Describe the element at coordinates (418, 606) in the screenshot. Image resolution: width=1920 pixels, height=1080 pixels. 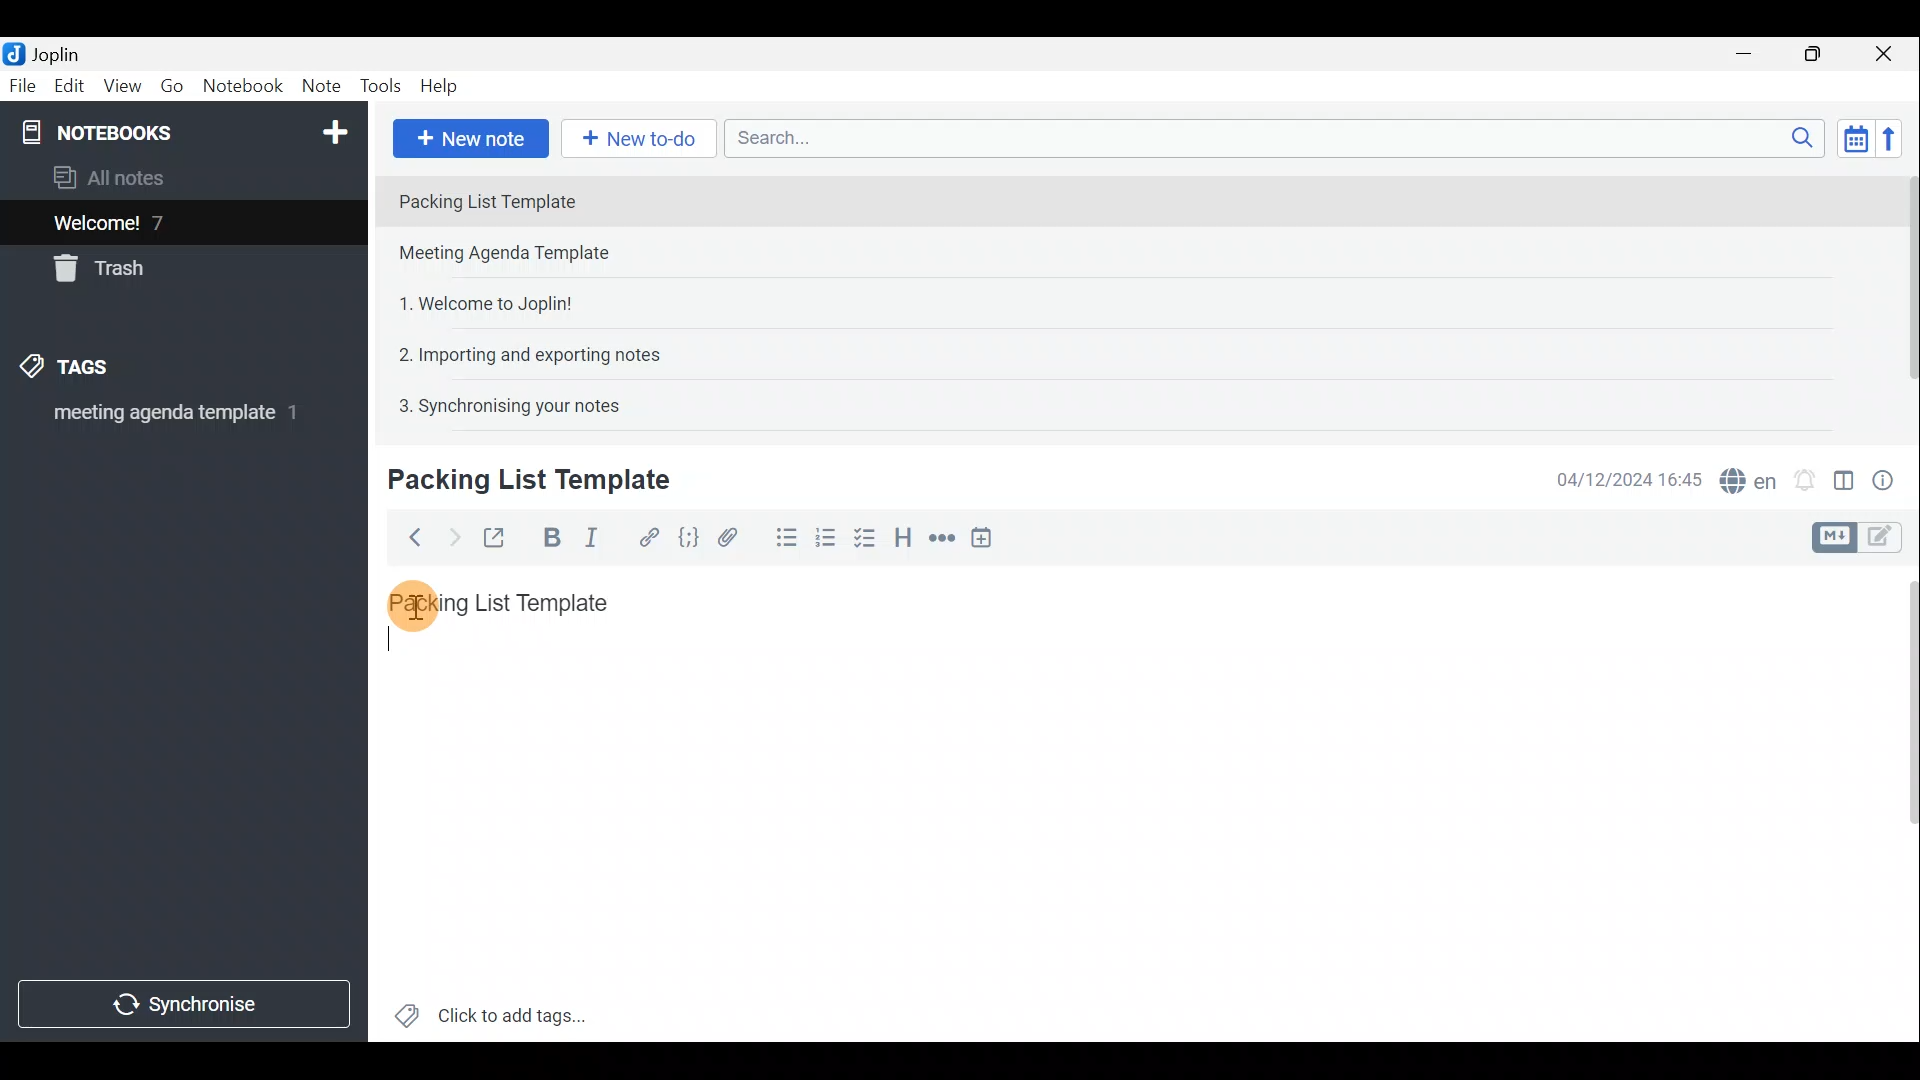
I see `Cursor` at that location.